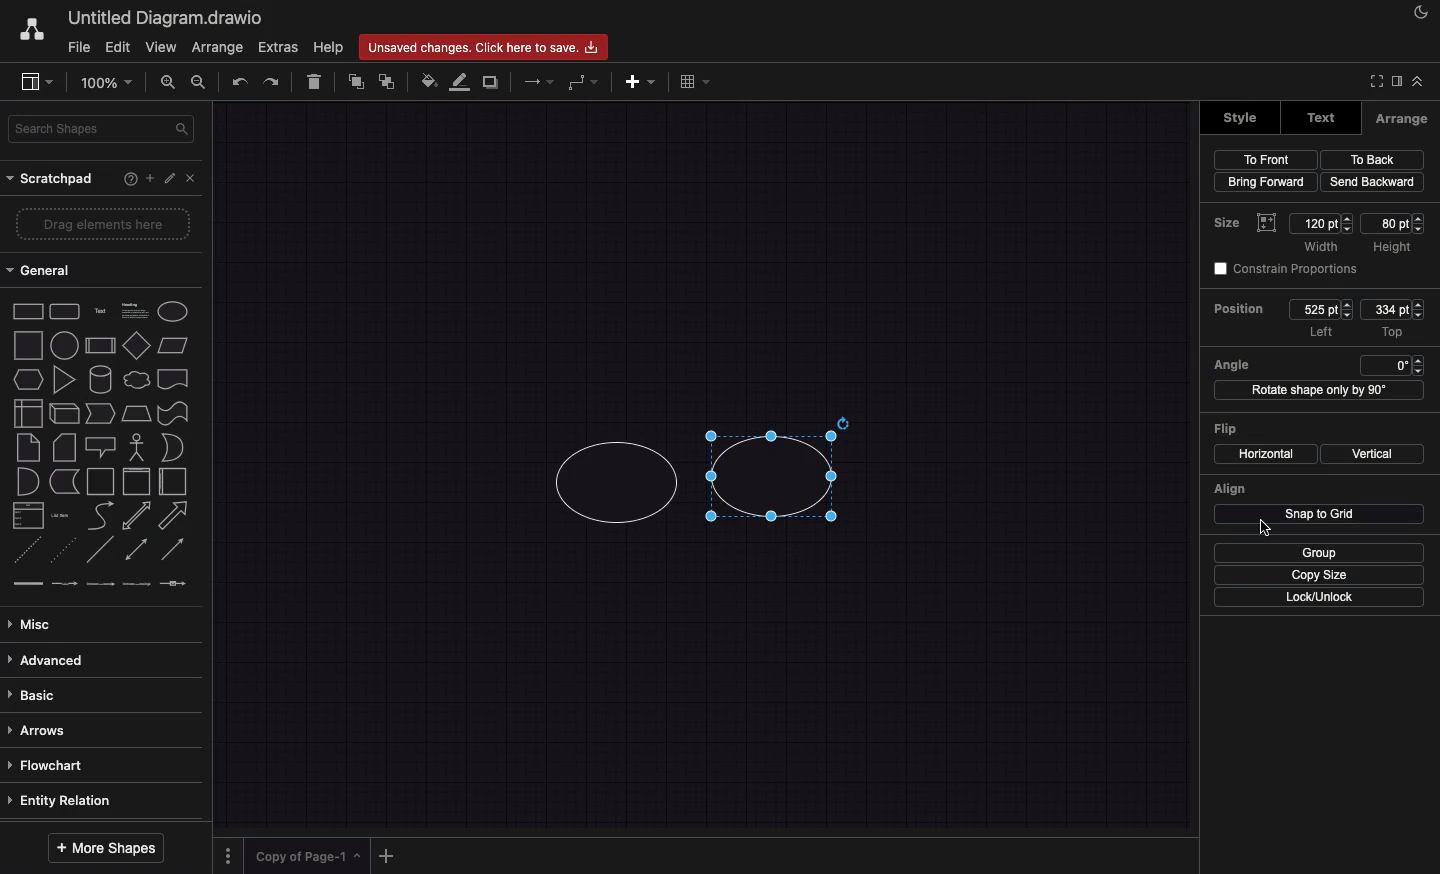 This screenshot has width=1440, height=874. Describe the element at coordinates (65, 549) in the screenshot. I see `dotted line` at that location.